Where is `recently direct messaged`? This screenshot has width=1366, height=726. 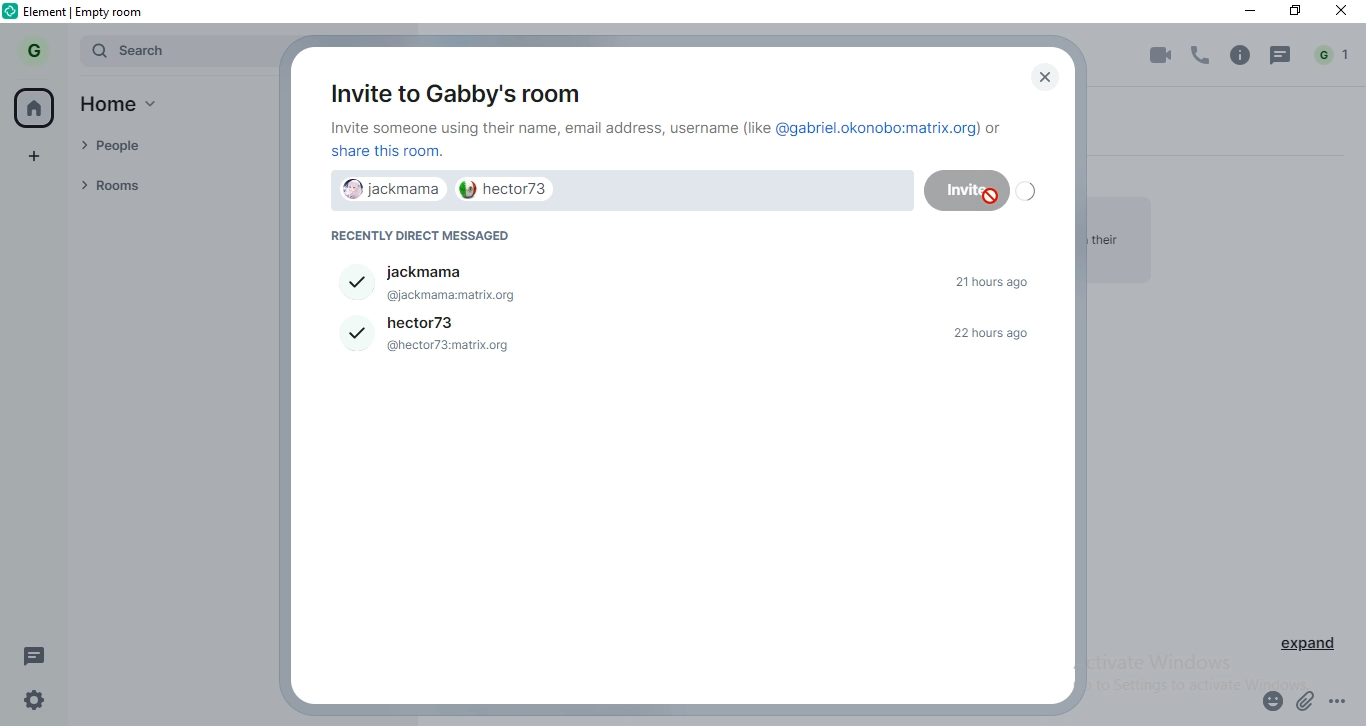 recently direct messaged is located at coordinates (430, 236).